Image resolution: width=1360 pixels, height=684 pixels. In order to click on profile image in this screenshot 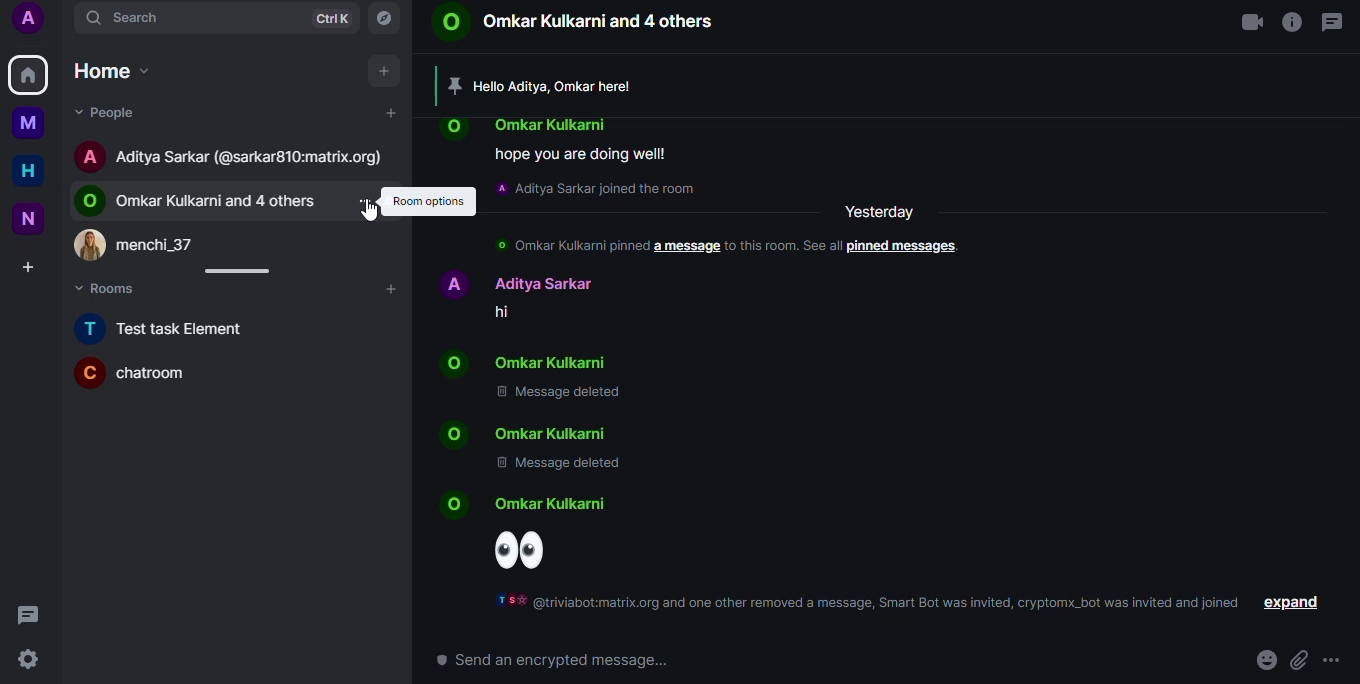, I will do `click(92, 246)`.